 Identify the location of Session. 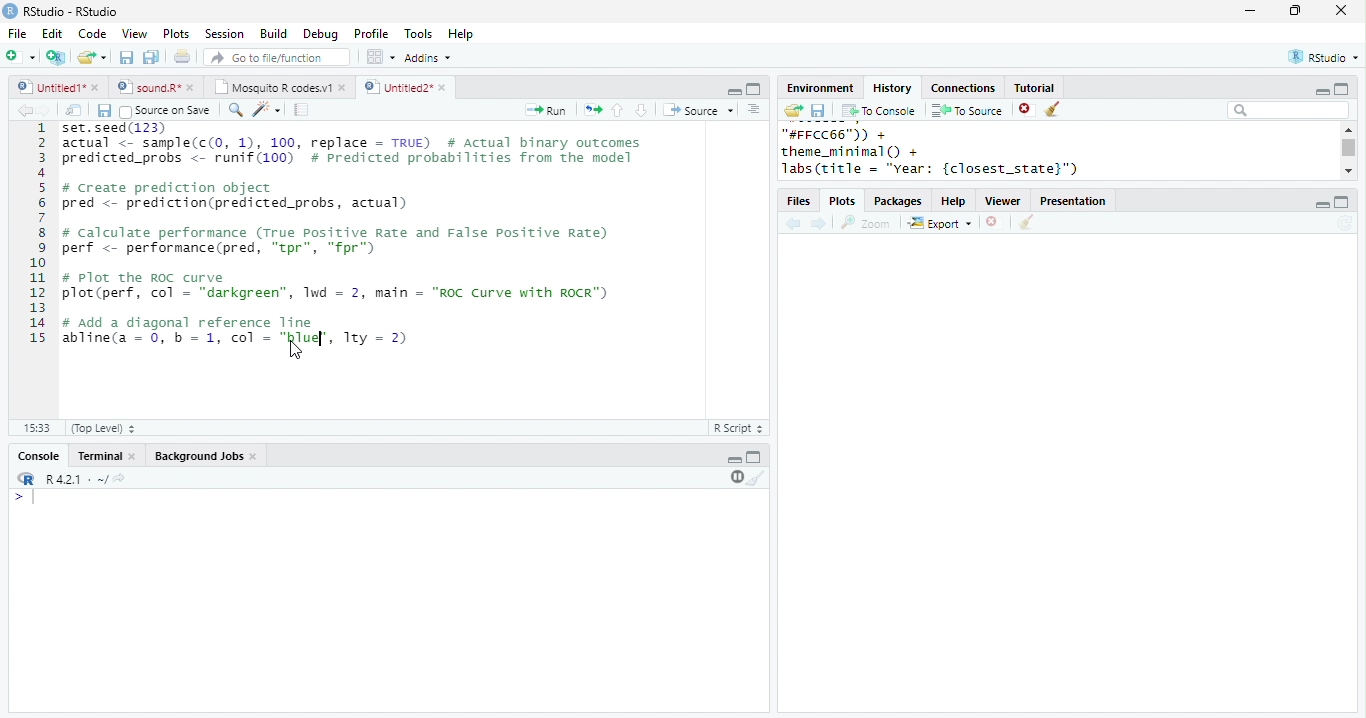
(224, 34).